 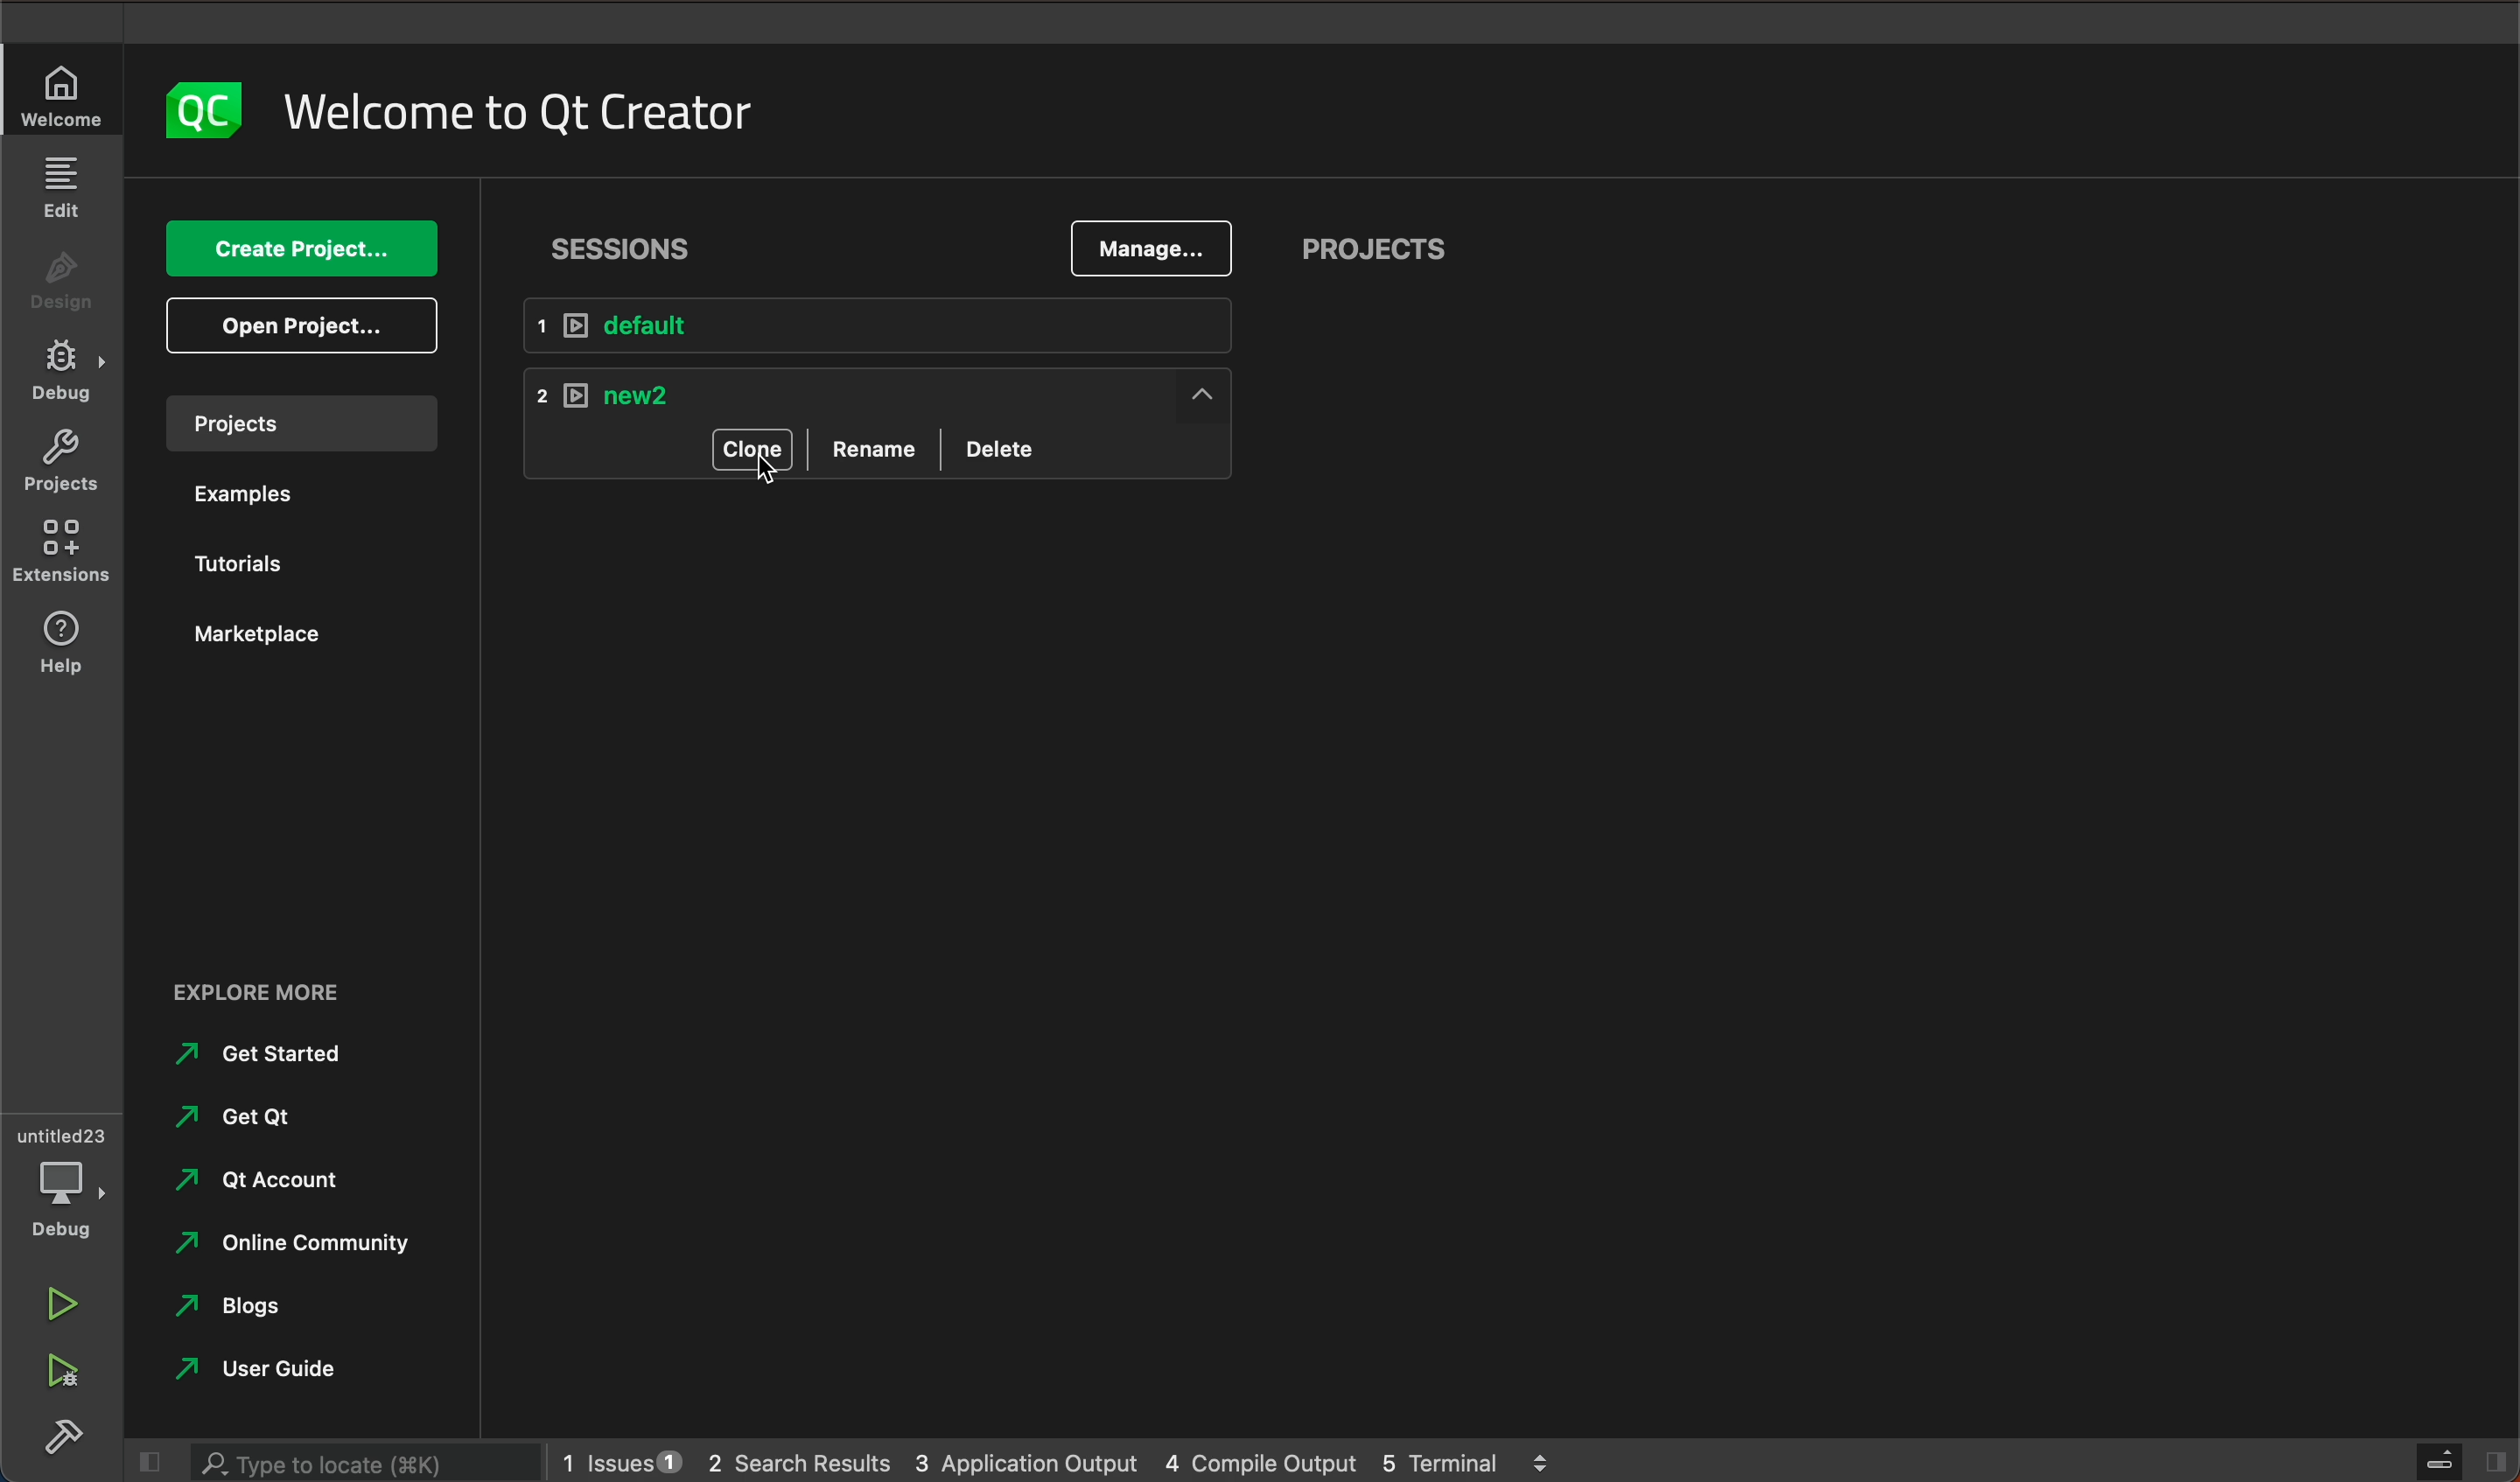 What do you see at coordinates (59, 97) in the screenshot?
I see `welcome` at bounding box center [59, 97].